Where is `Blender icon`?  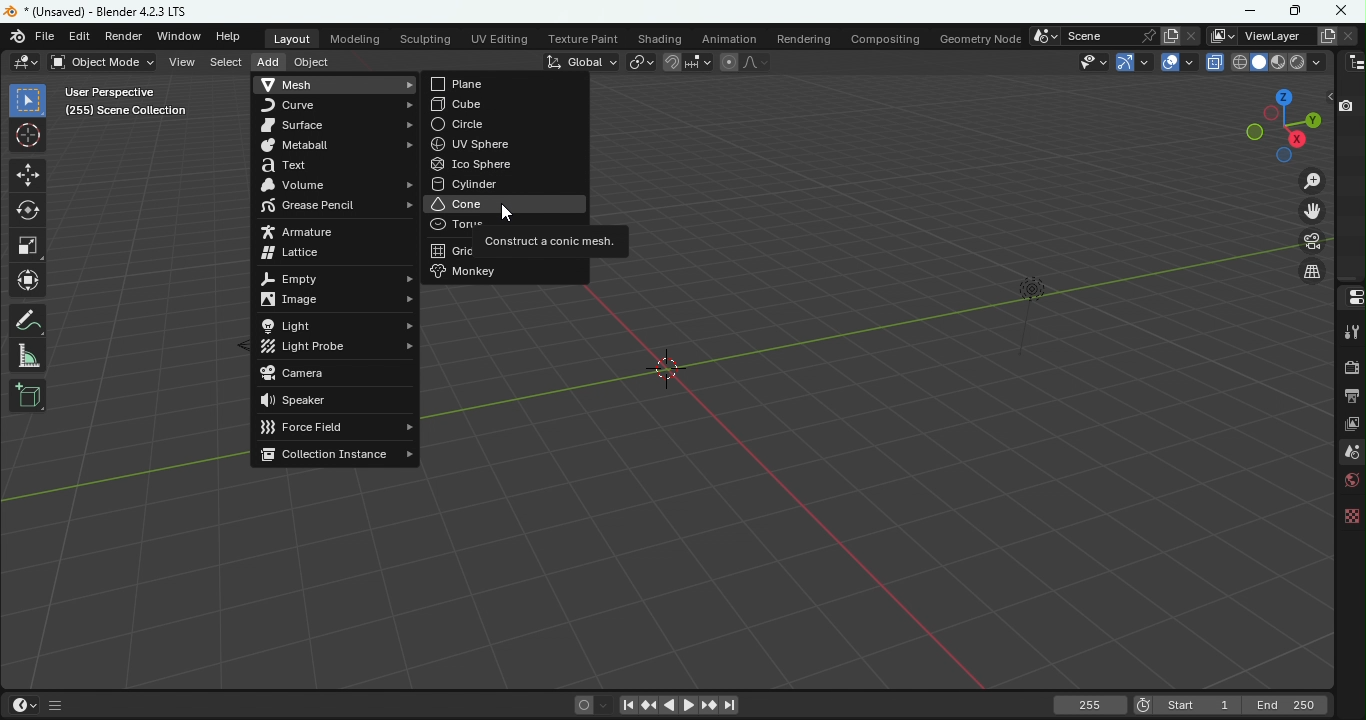 Blender icon is located at coordinates (18, 36).